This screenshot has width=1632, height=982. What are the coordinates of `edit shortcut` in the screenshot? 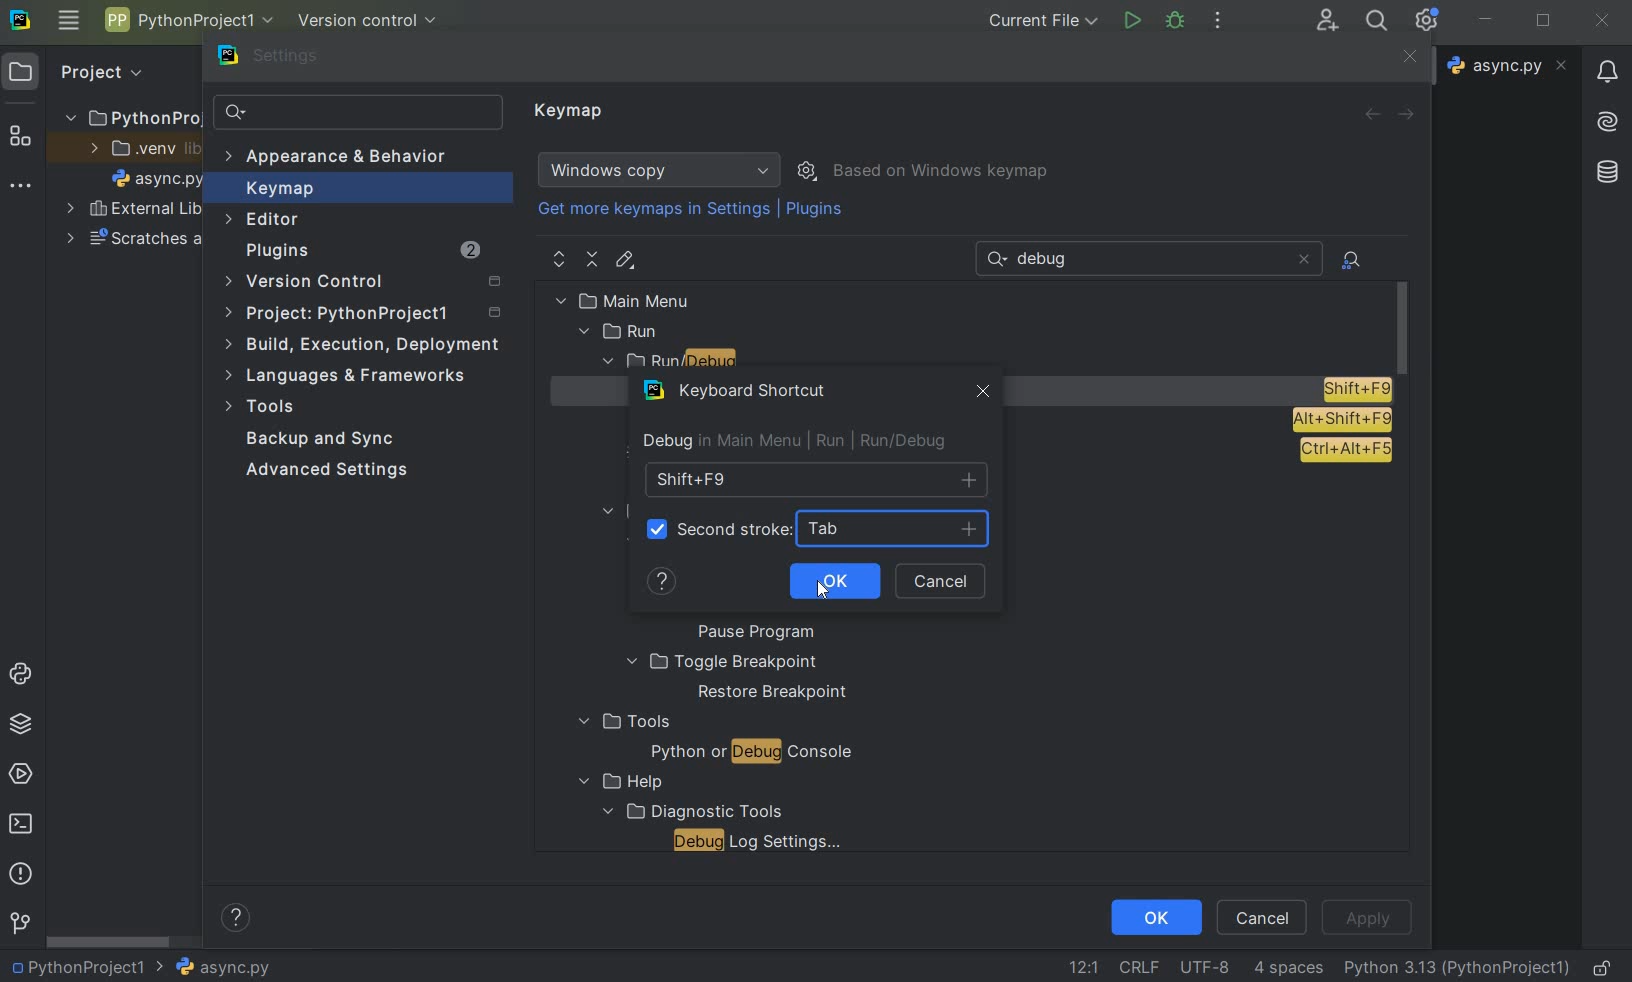 It's located at (624, 260).